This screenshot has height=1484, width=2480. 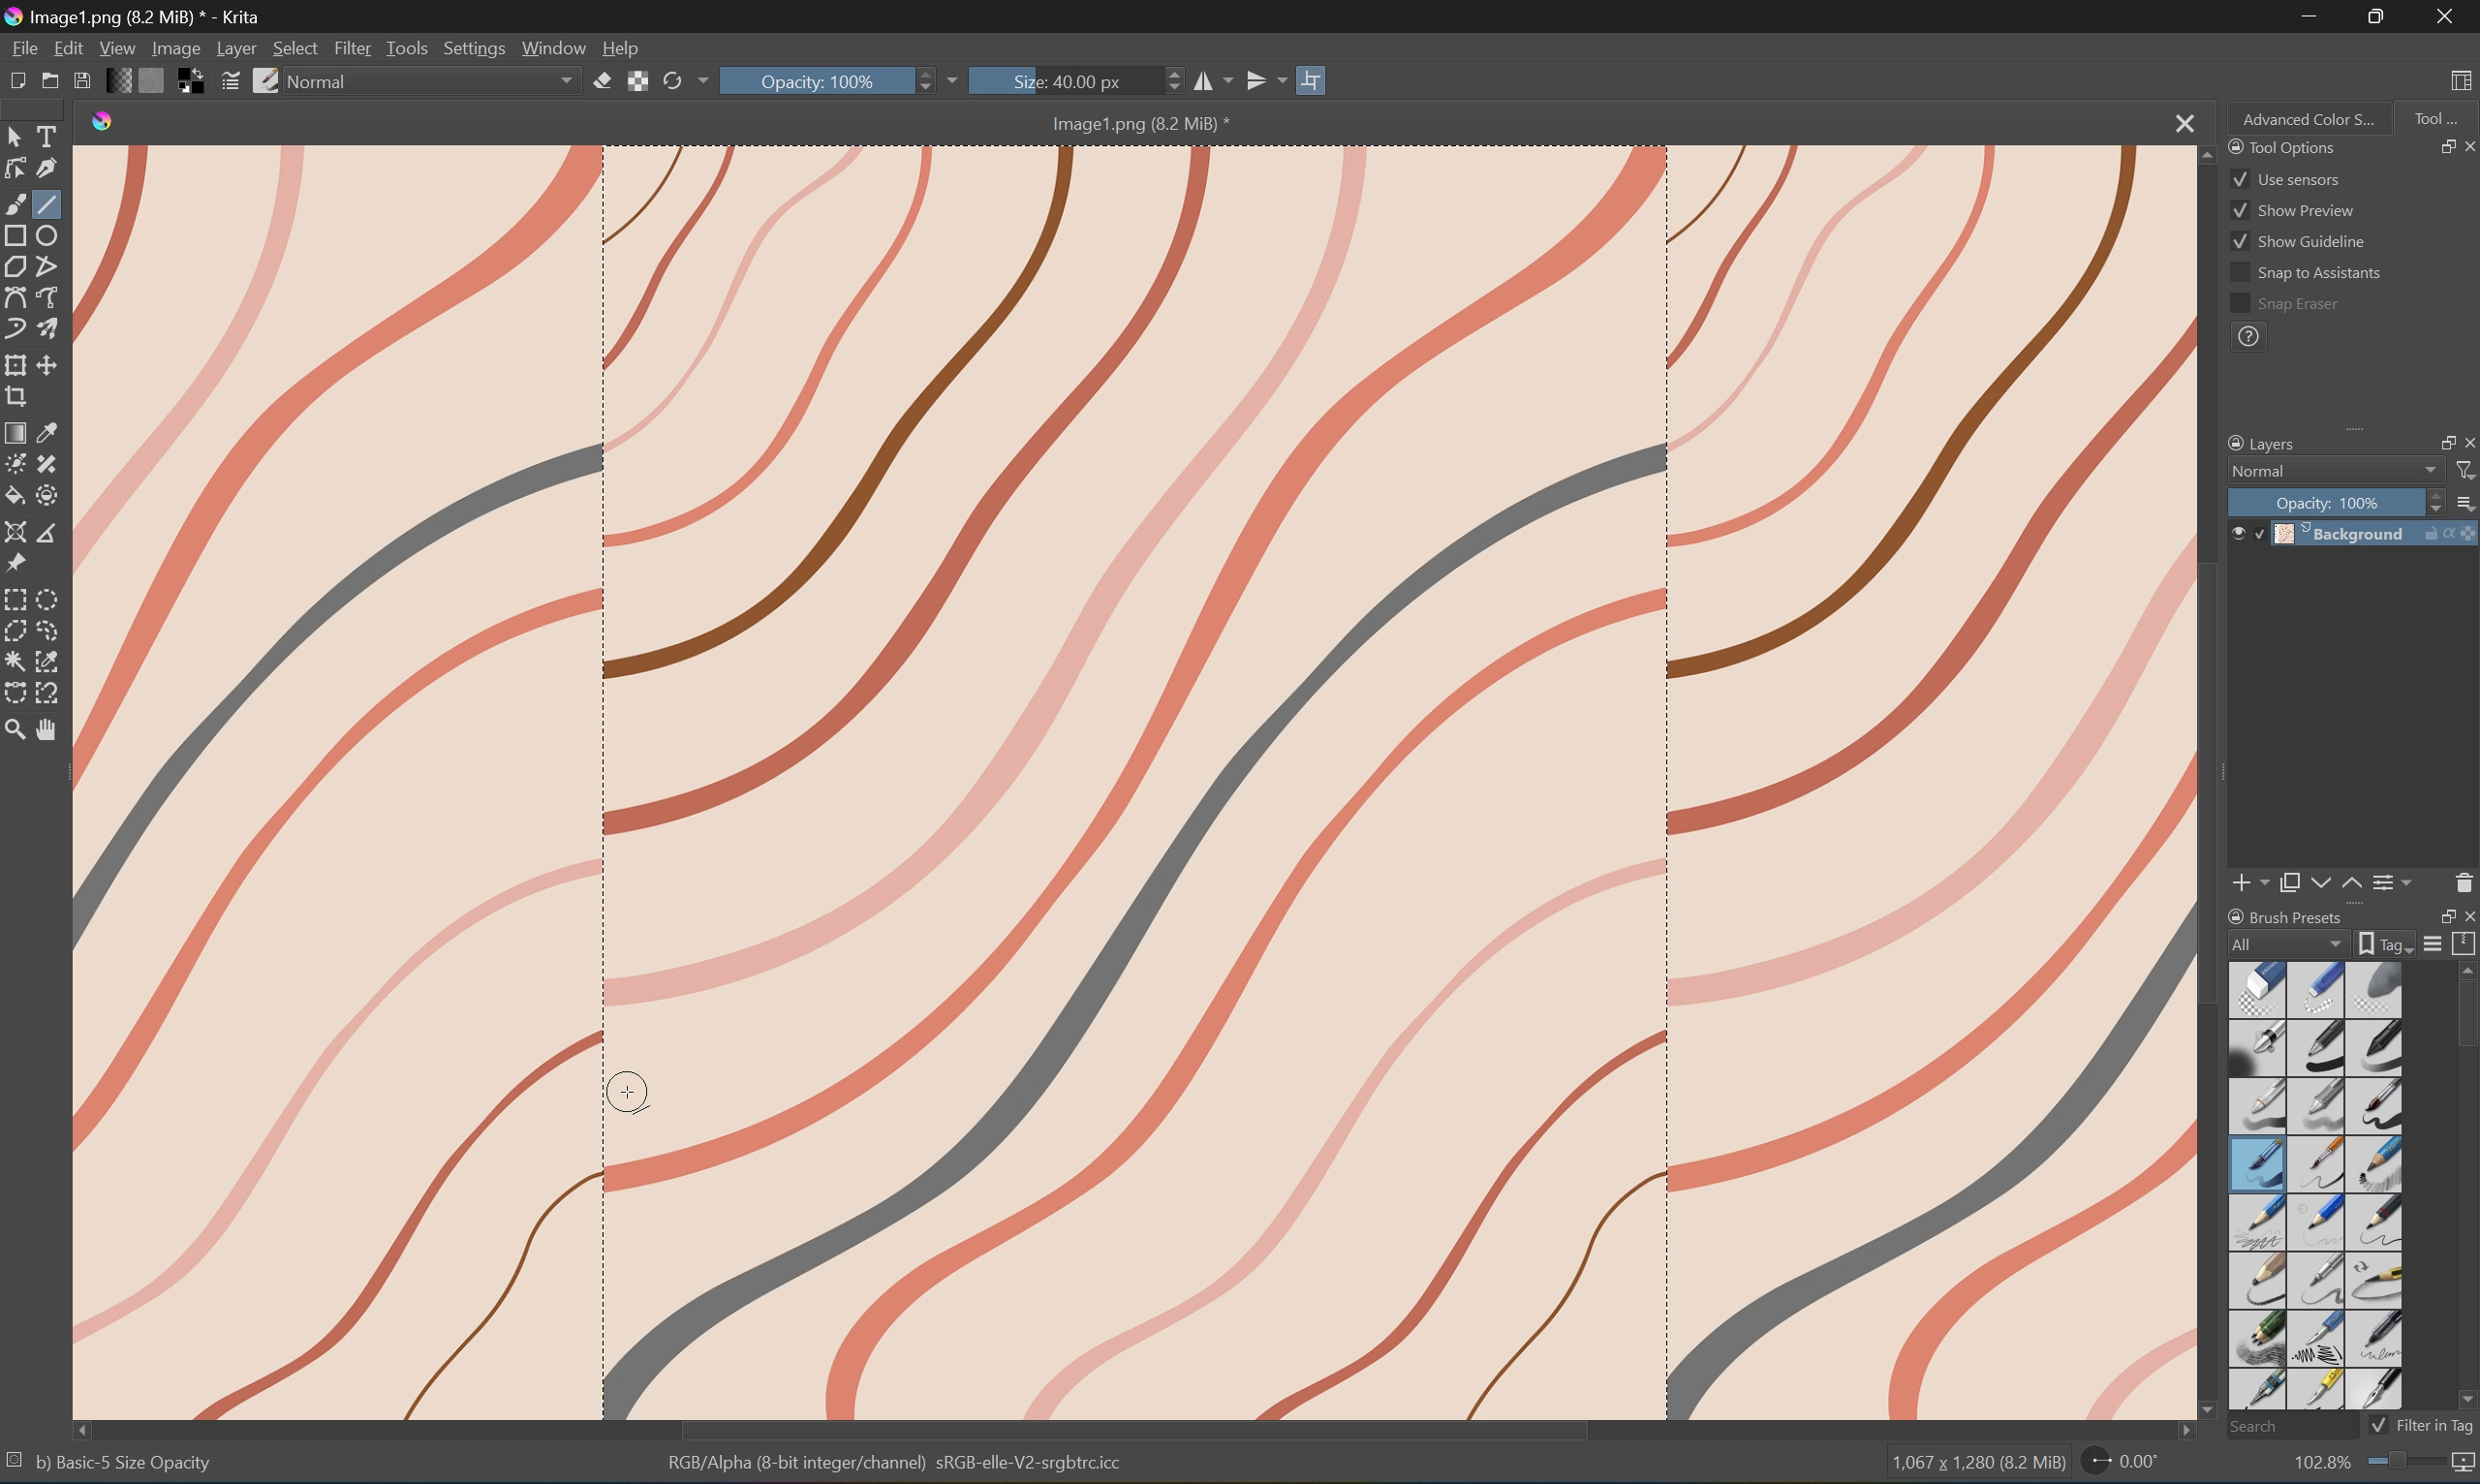 What do you see at coordinates (640, 85) in the screenshot?
I see `Preserve alpha` at bounding box center [640, 85].